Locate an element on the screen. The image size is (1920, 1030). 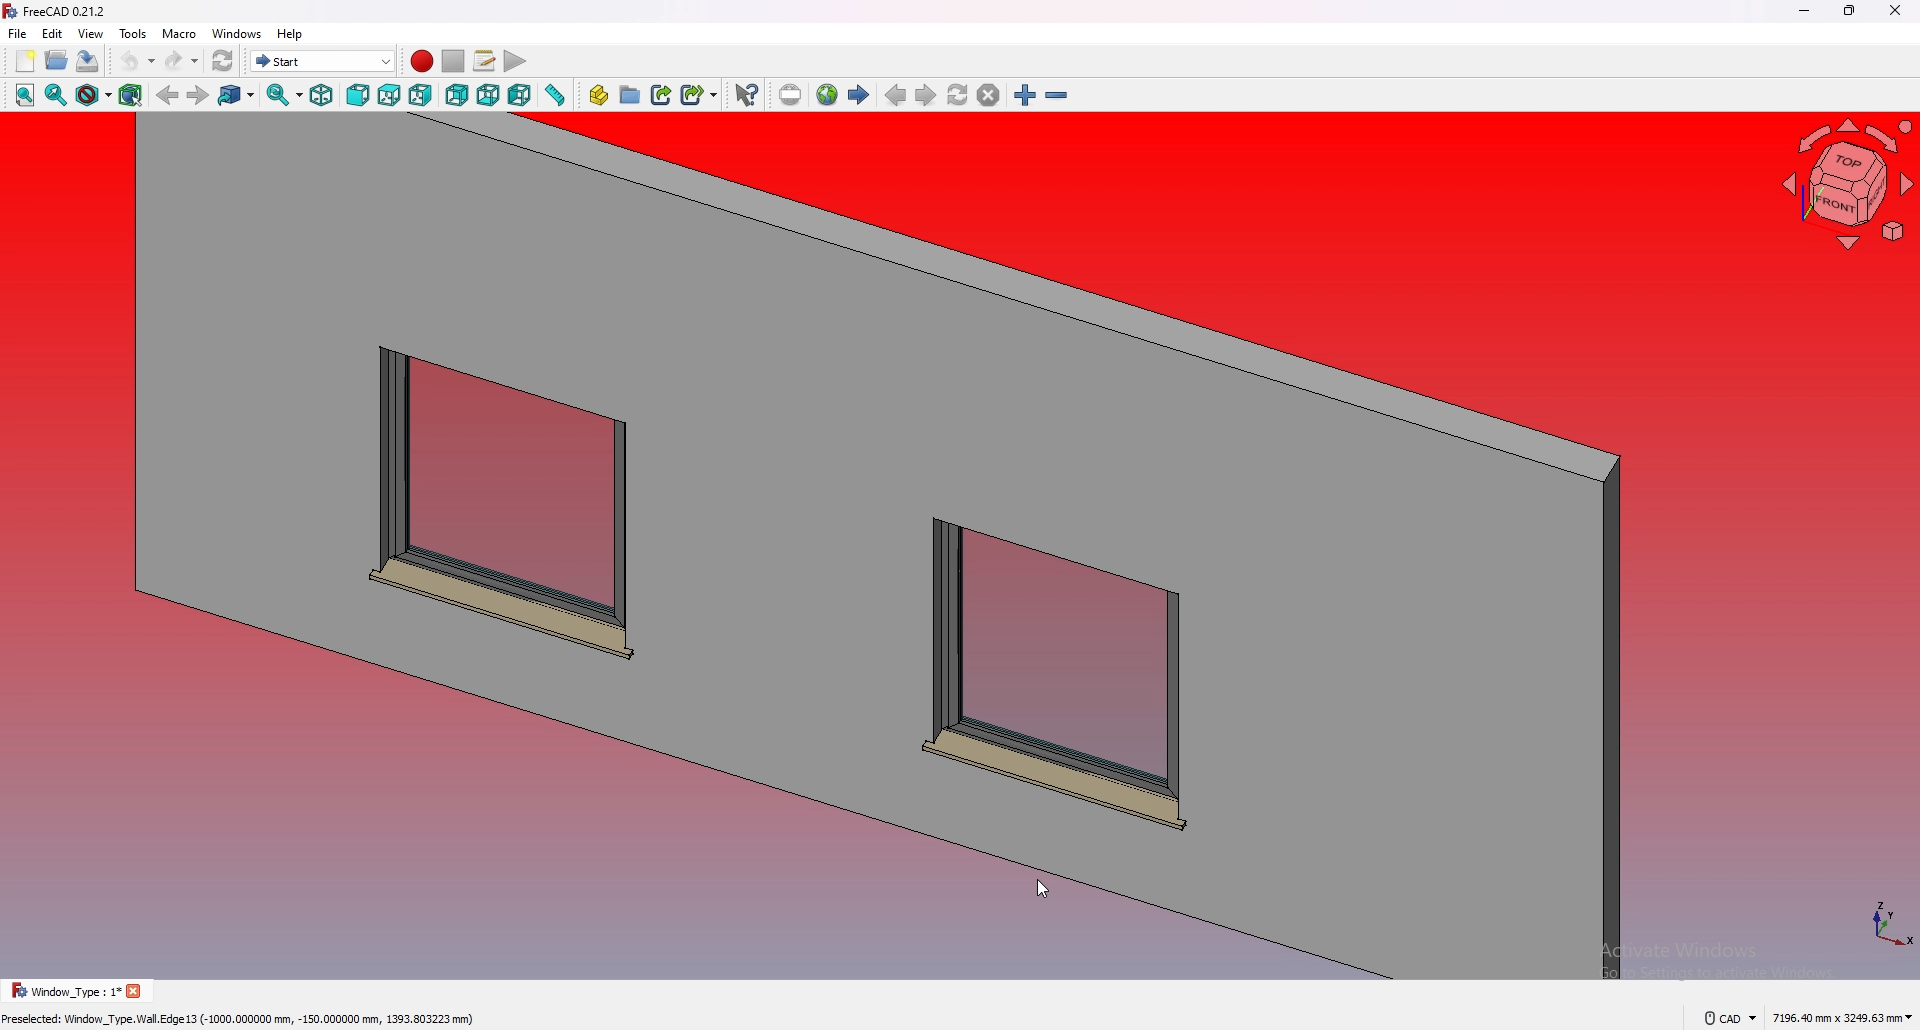
cursor is located at coordinates (1040, 887).